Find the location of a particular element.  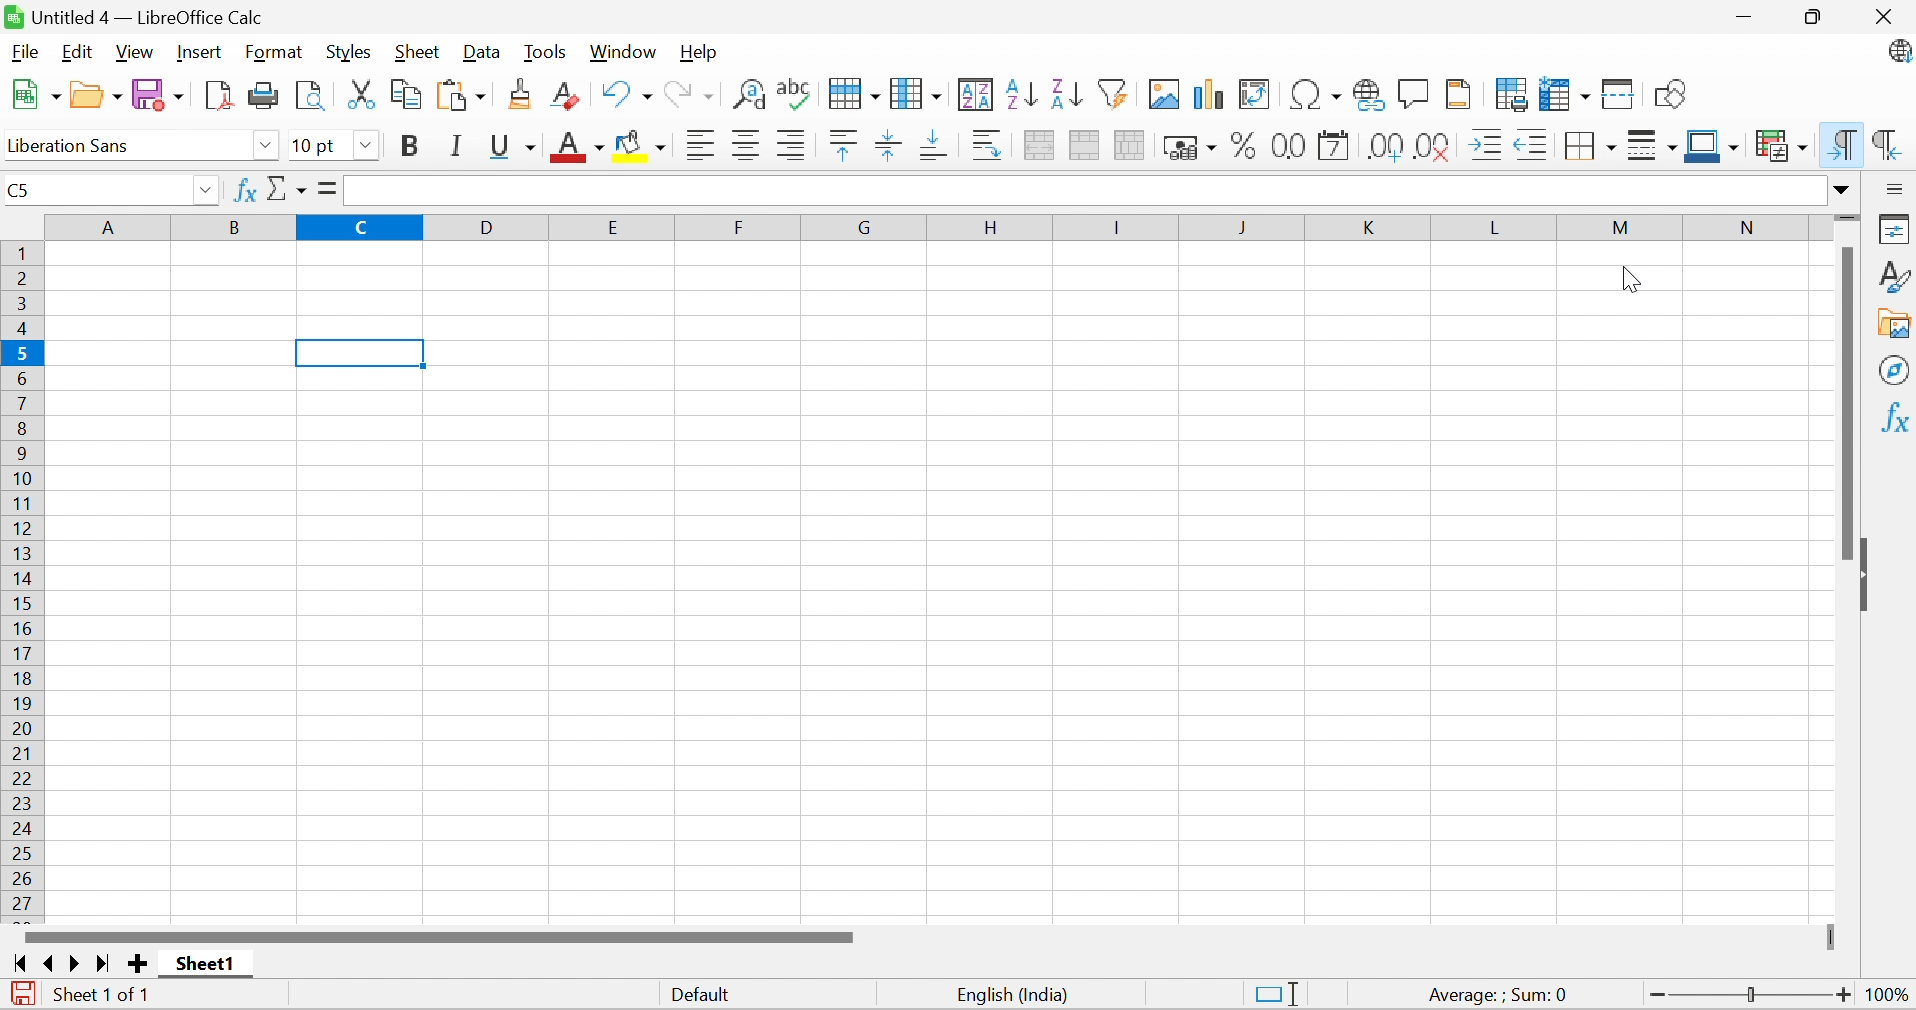

Spelling is located at coordinates (796, 95).